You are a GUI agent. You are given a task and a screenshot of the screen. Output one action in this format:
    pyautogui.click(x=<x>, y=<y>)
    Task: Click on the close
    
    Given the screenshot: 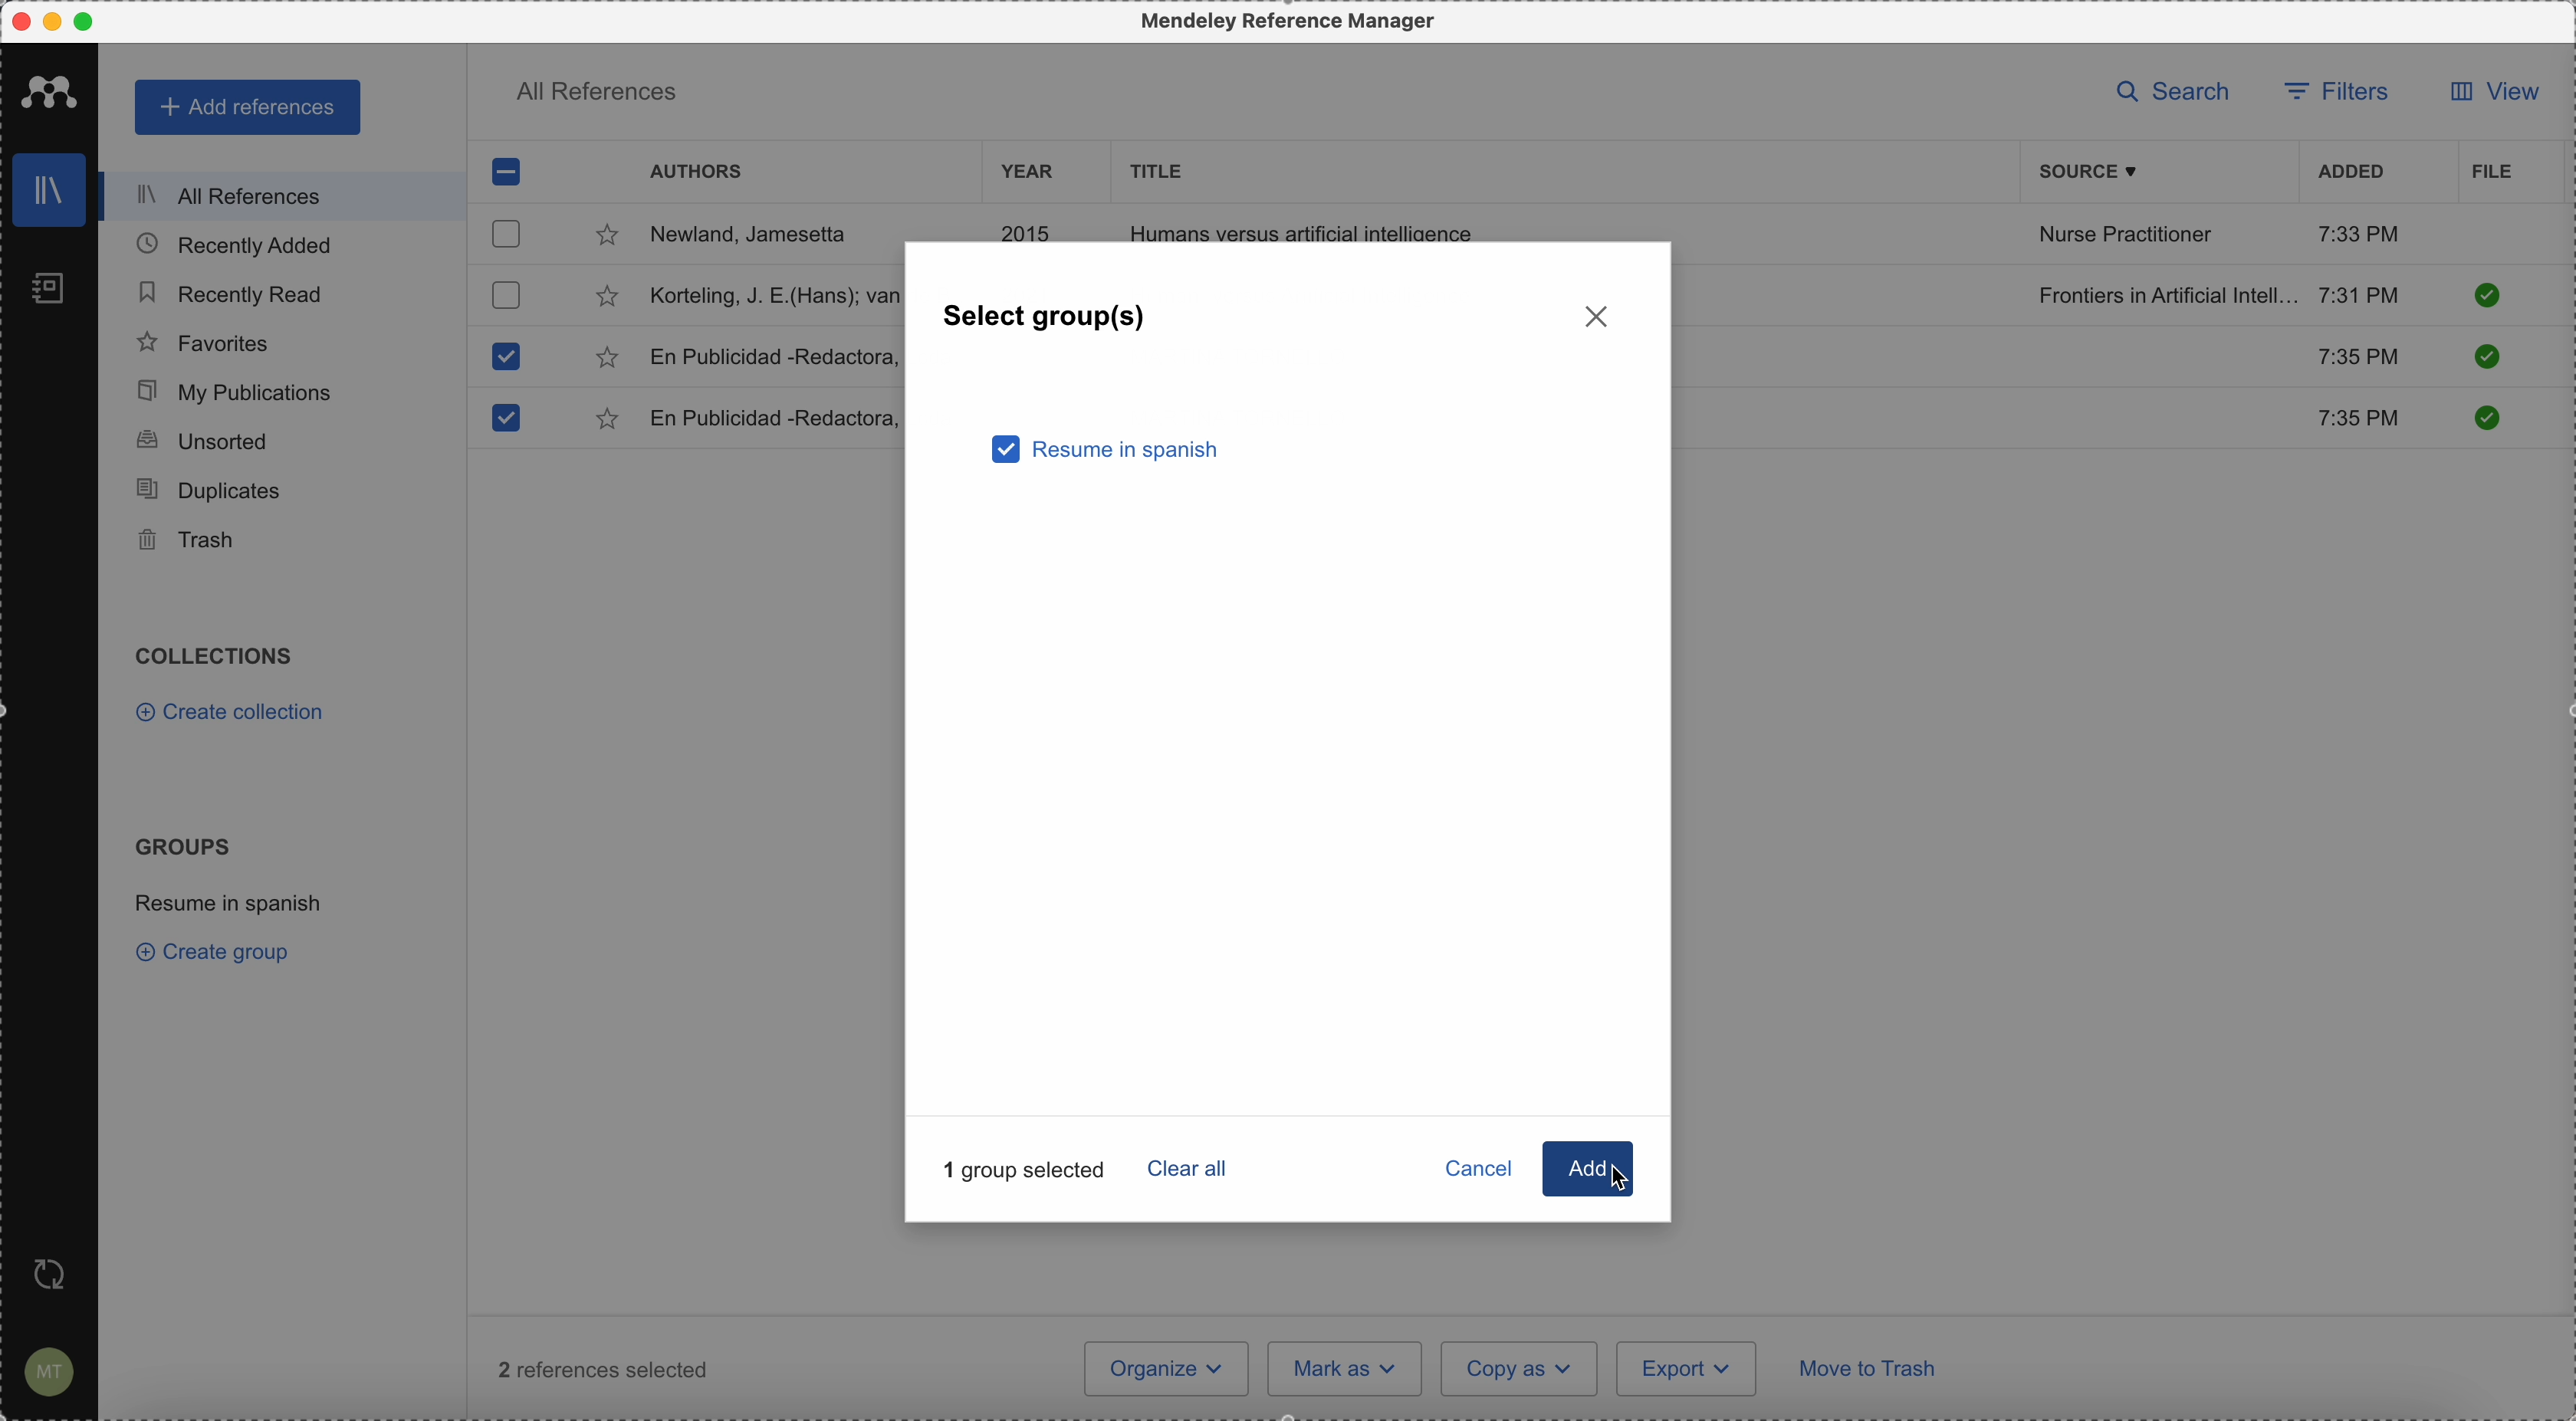 What is the action you would take?
    pyautogui.click(x=1599, y=315)
    